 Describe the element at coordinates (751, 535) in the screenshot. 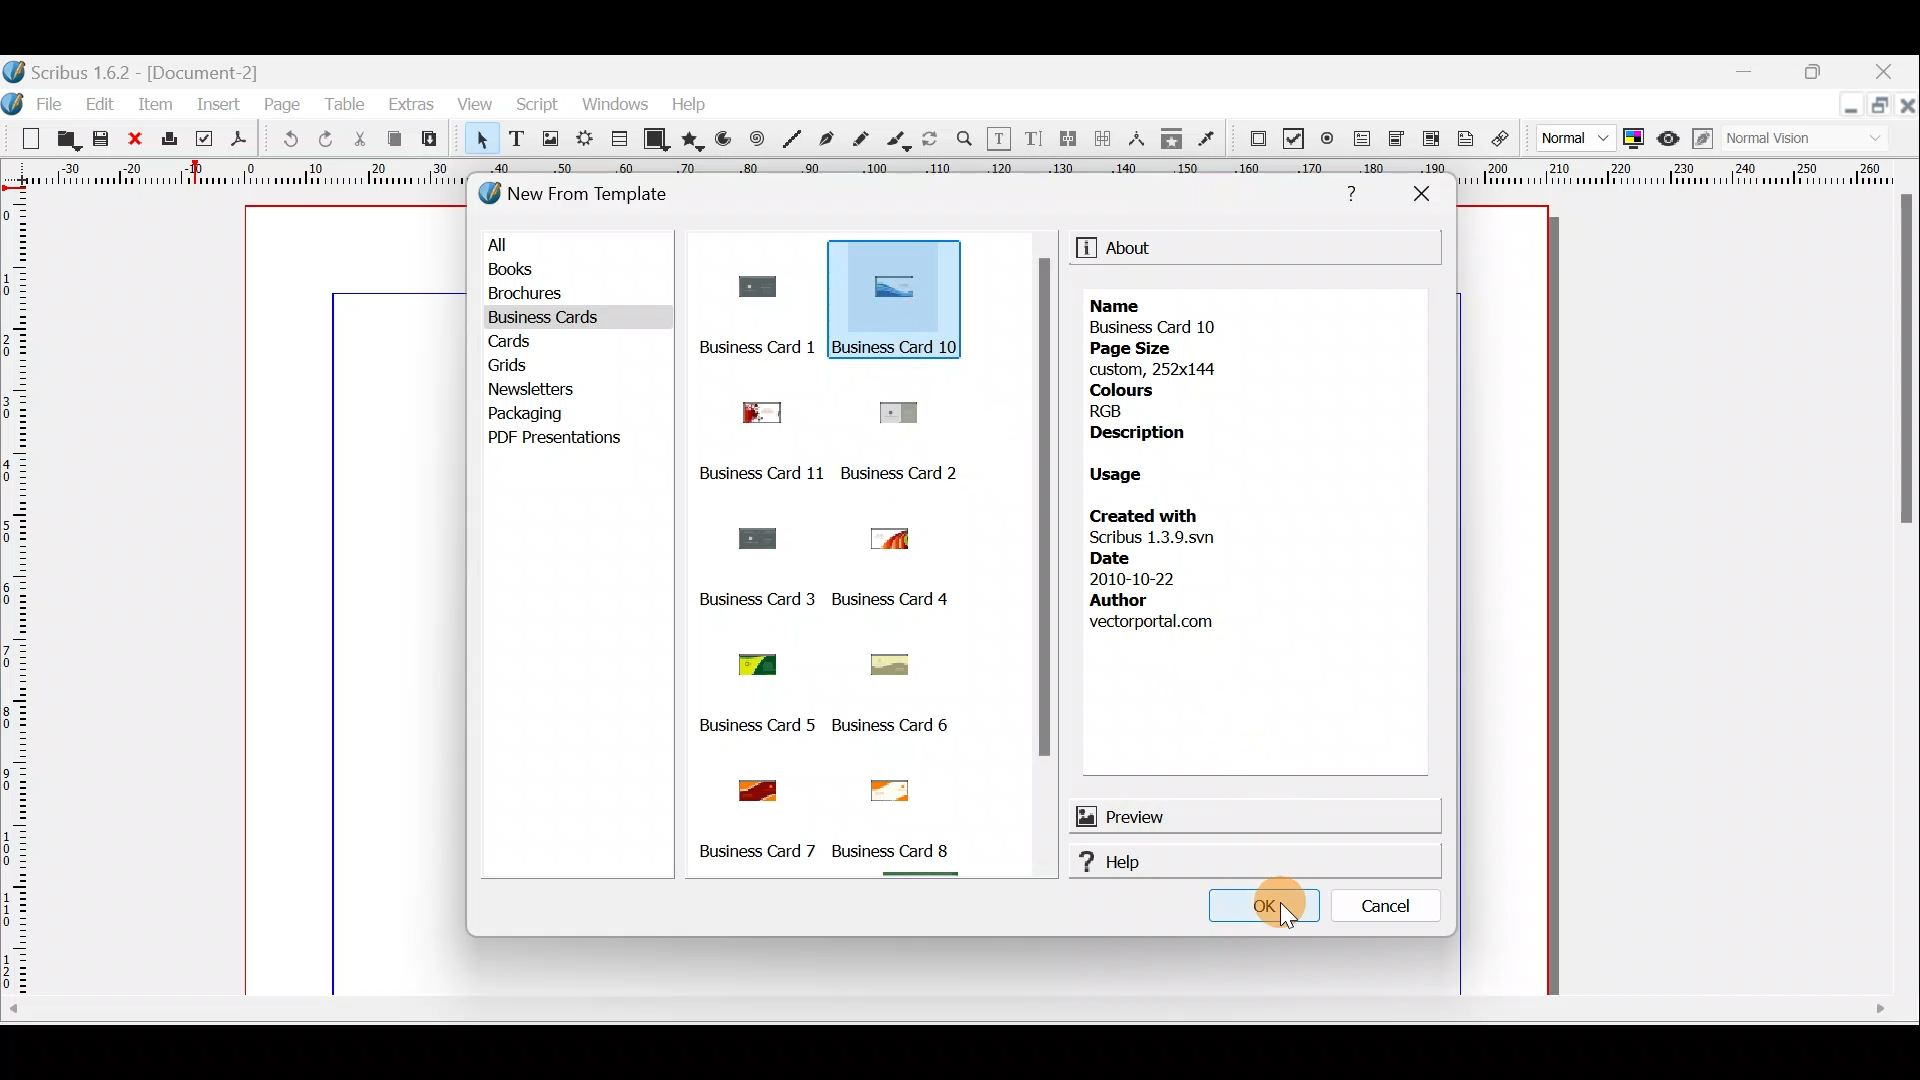

I see `Business card image` at that location.